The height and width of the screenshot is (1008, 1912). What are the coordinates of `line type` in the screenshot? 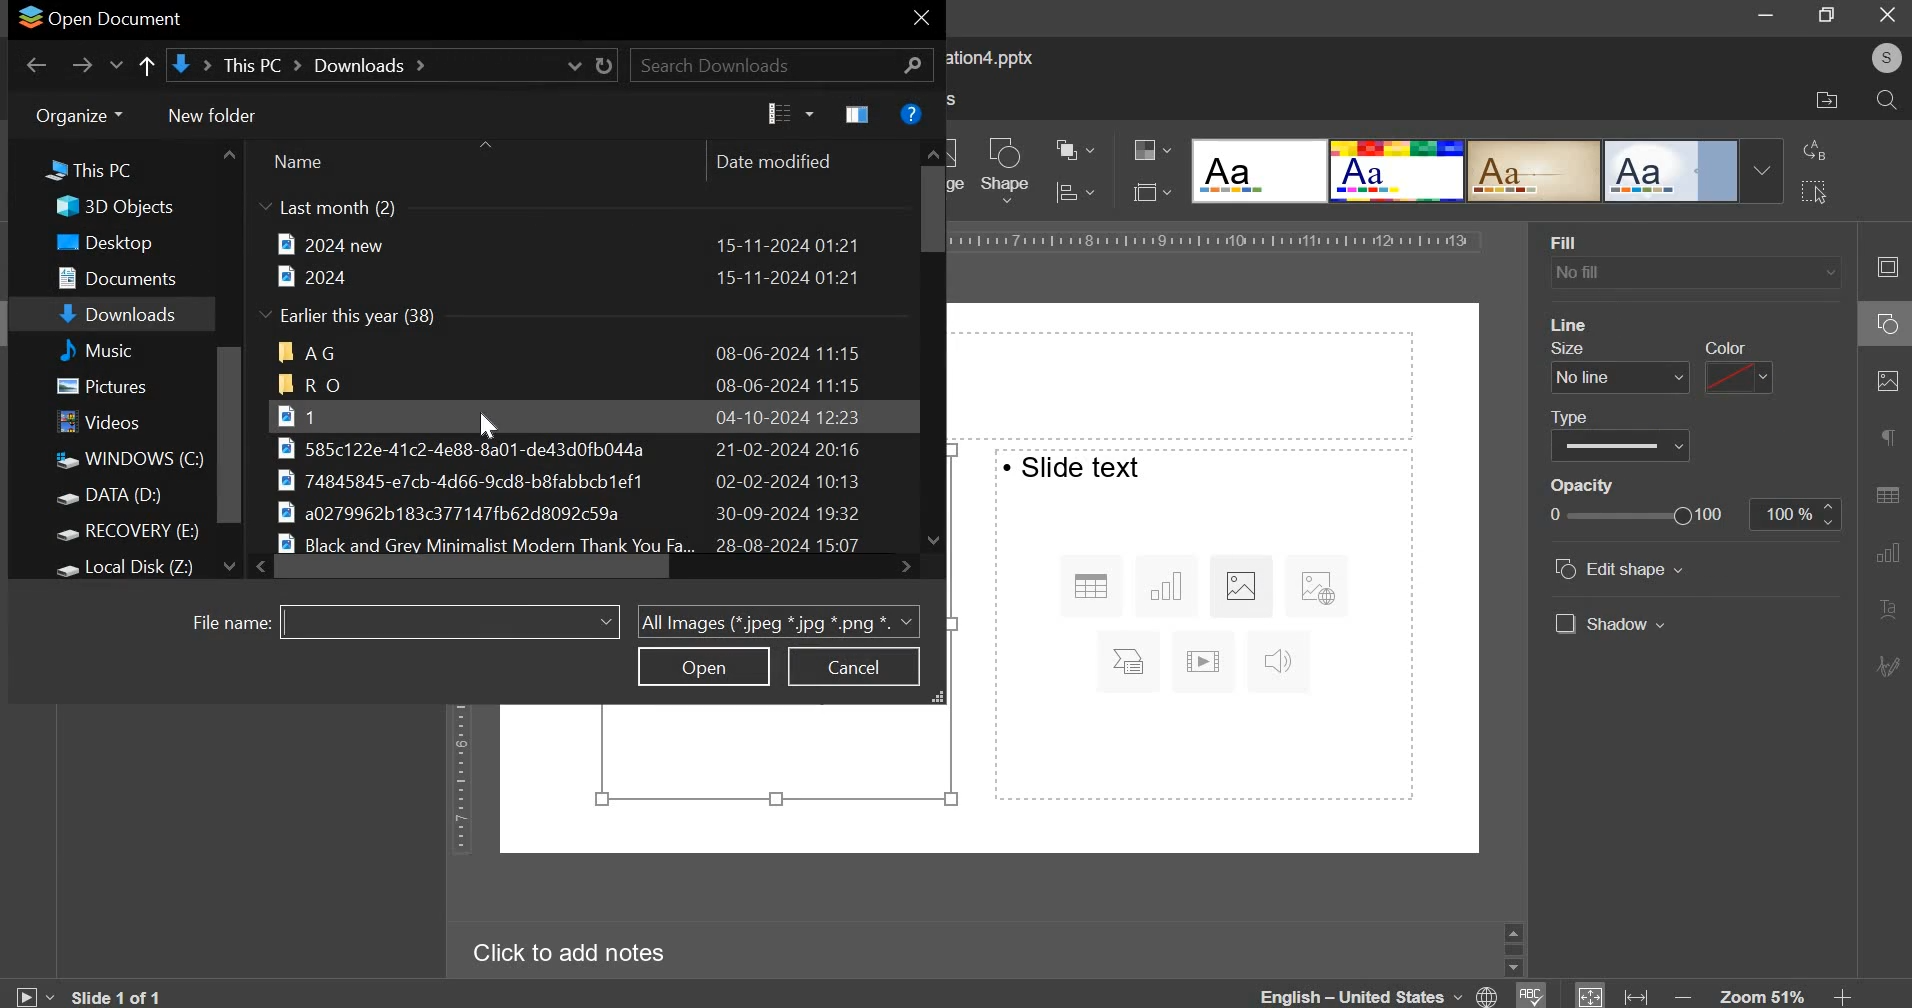 It's located at (1620, 444).